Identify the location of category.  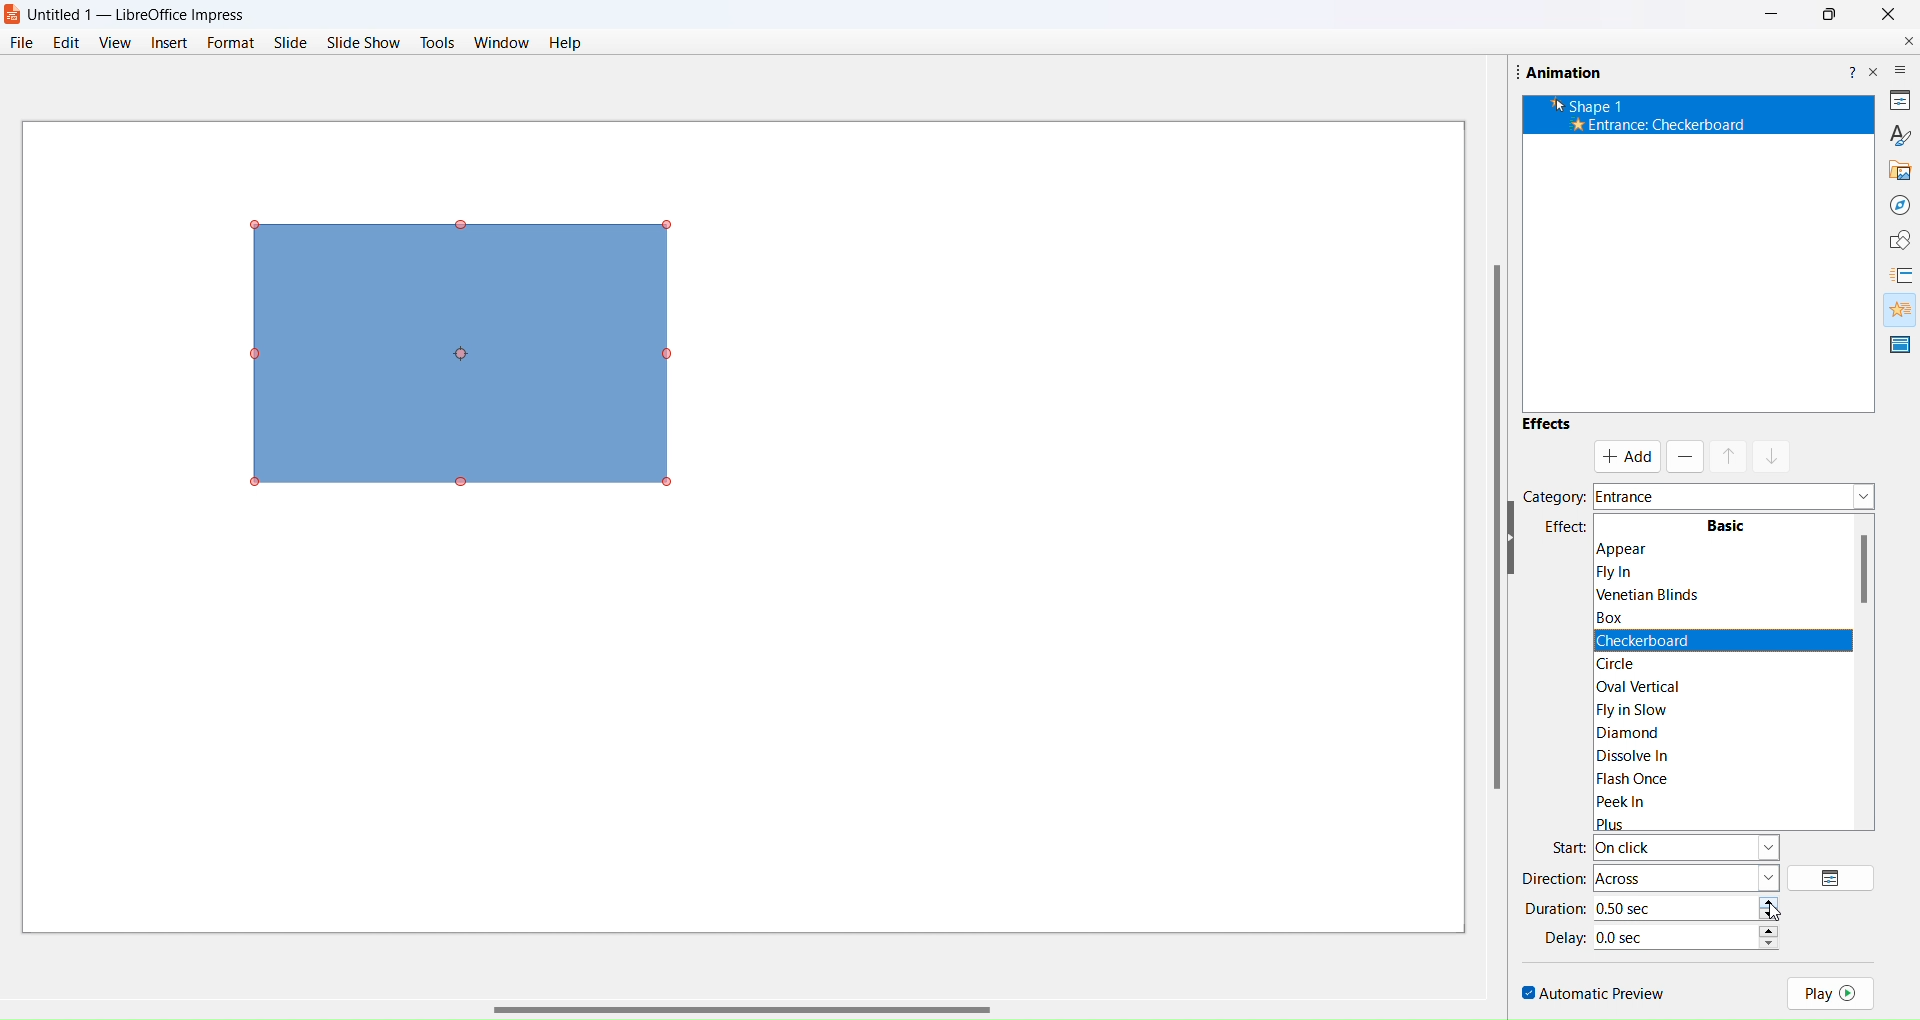
(1554, 496).